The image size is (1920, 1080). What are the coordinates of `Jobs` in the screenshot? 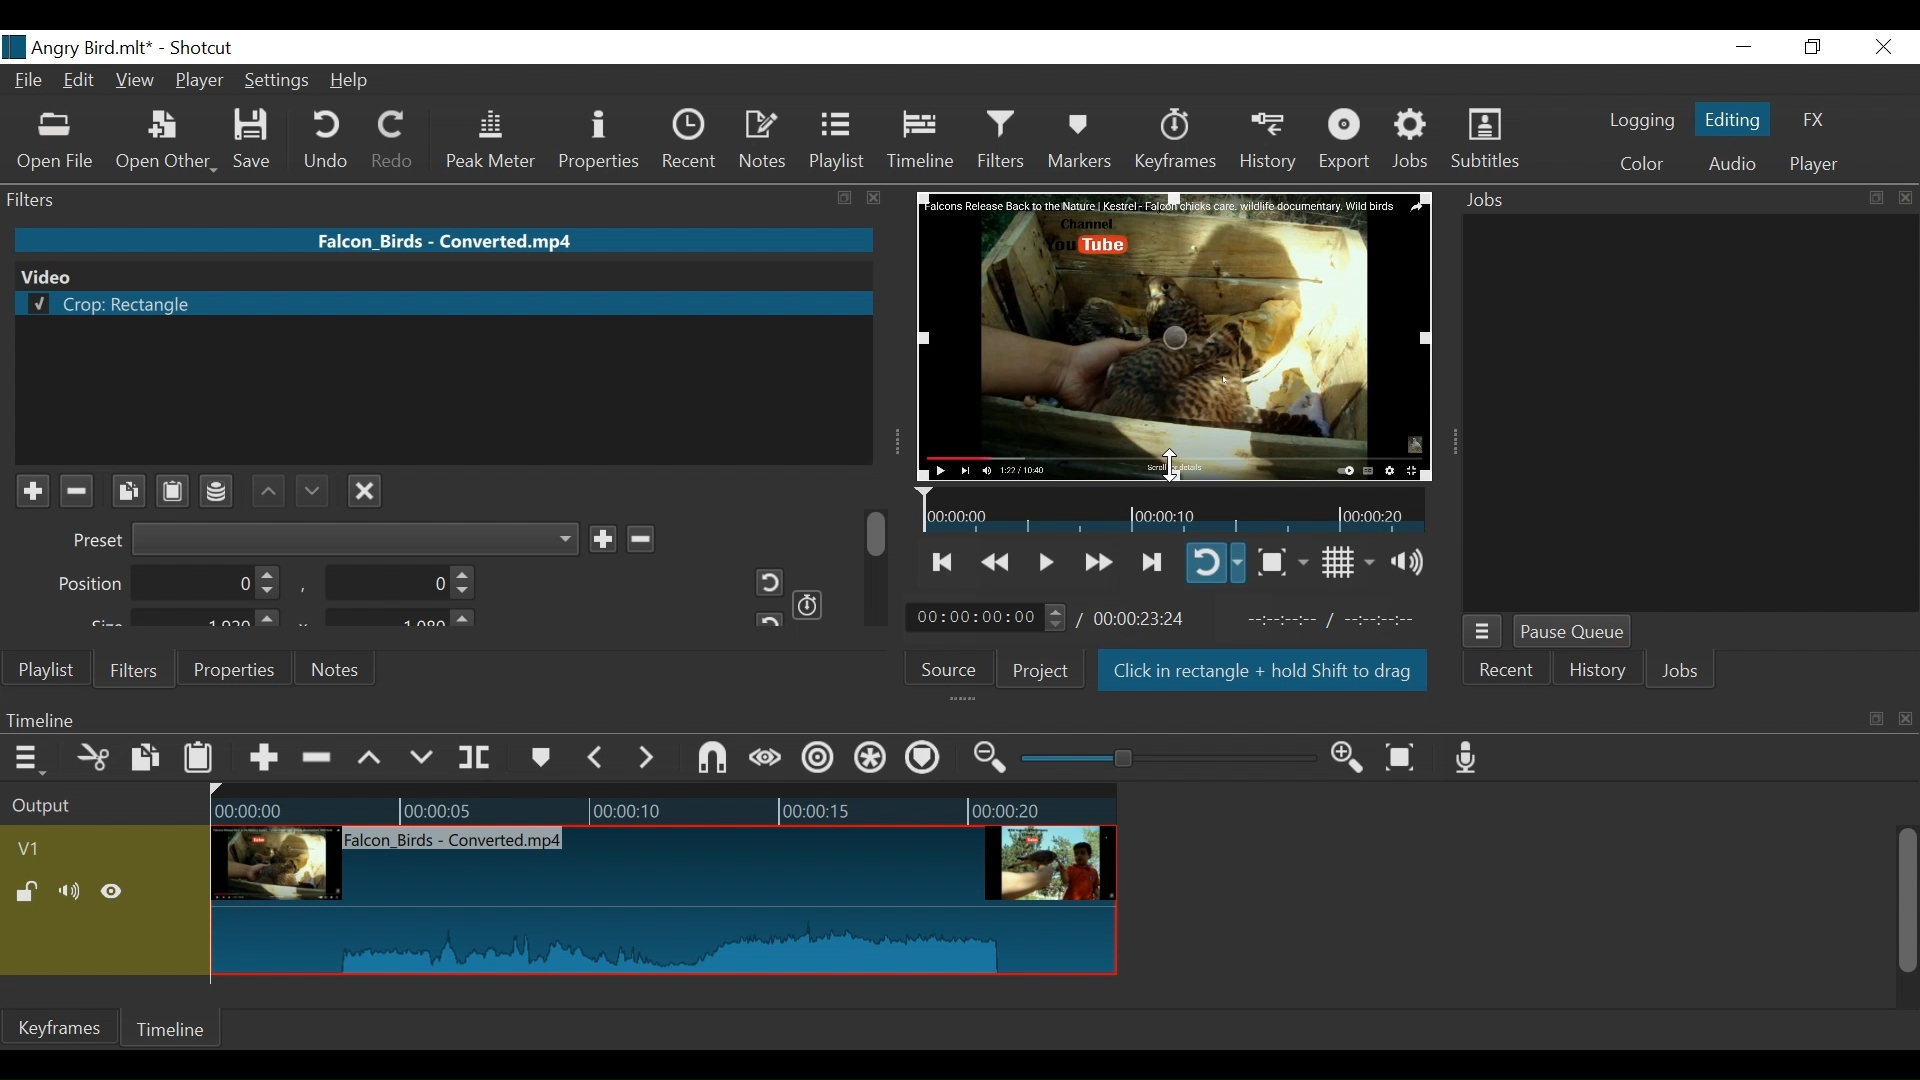 It's located at (1681, 673).